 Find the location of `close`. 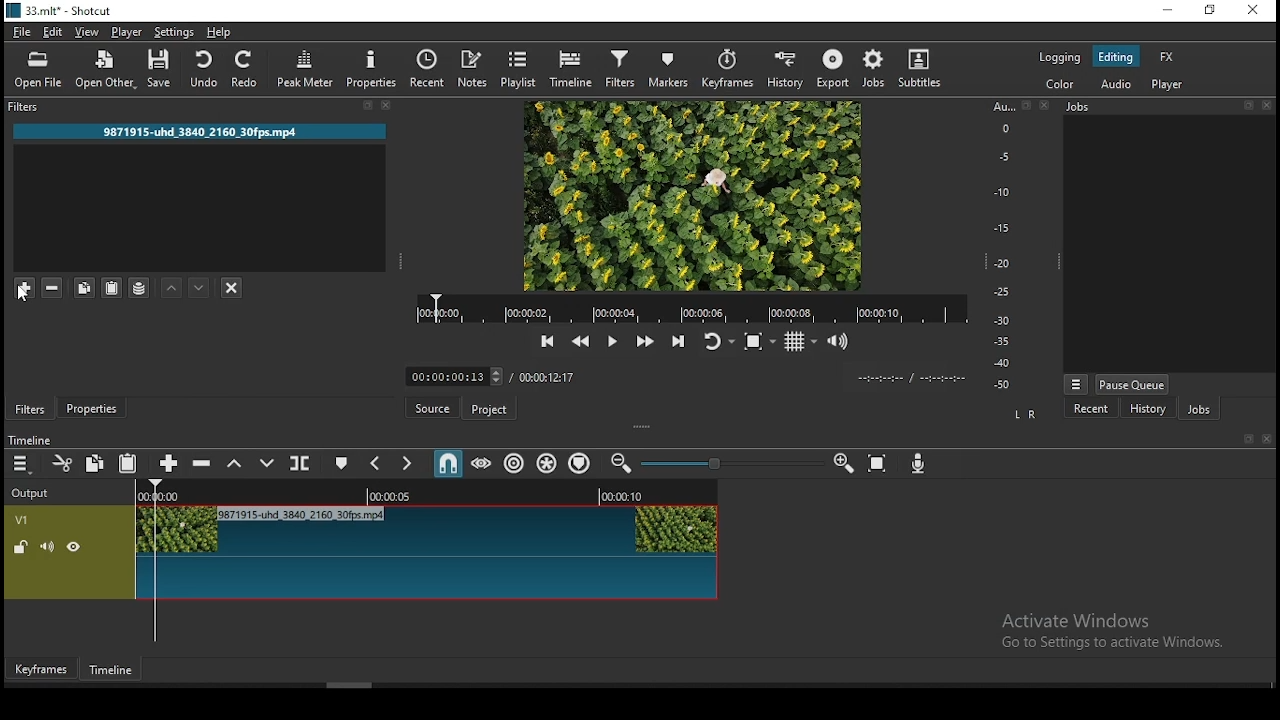

close is located at coordinates (387, 105).